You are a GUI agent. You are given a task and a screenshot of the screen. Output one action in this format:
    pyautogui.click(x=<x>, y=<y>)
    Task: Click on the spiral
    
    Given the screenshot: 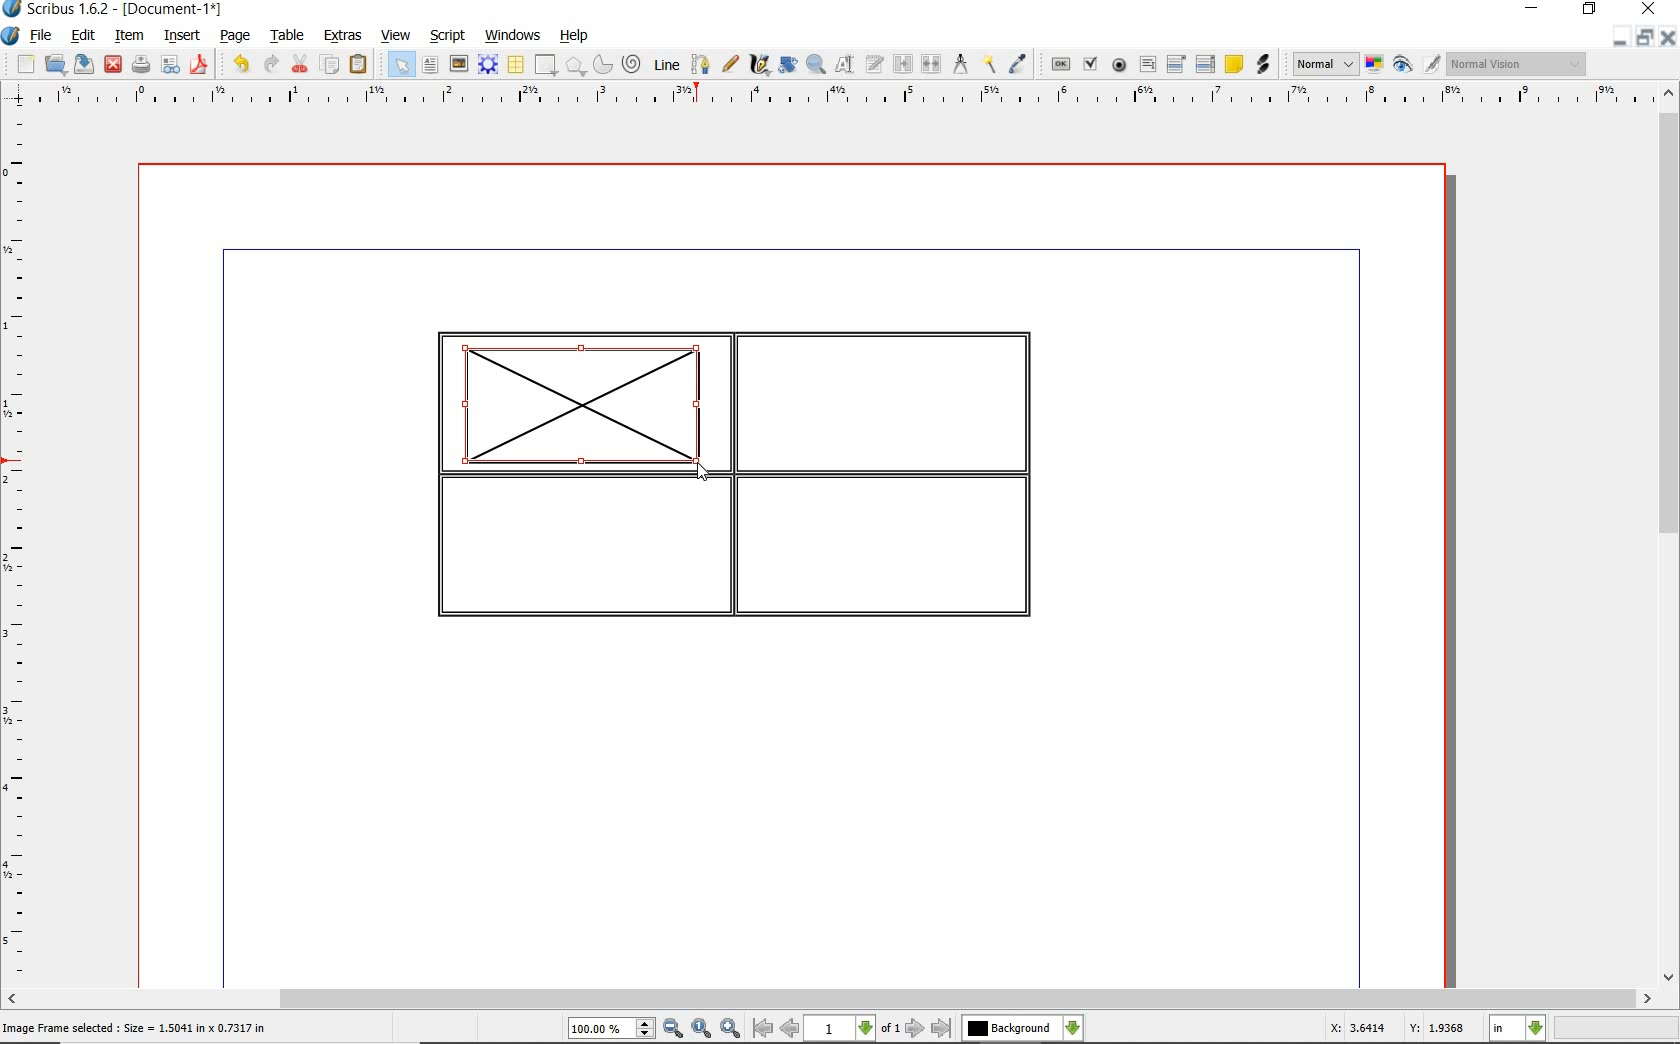 What is the action you would take?
    pyautogui.click(x=633, y=65)
    